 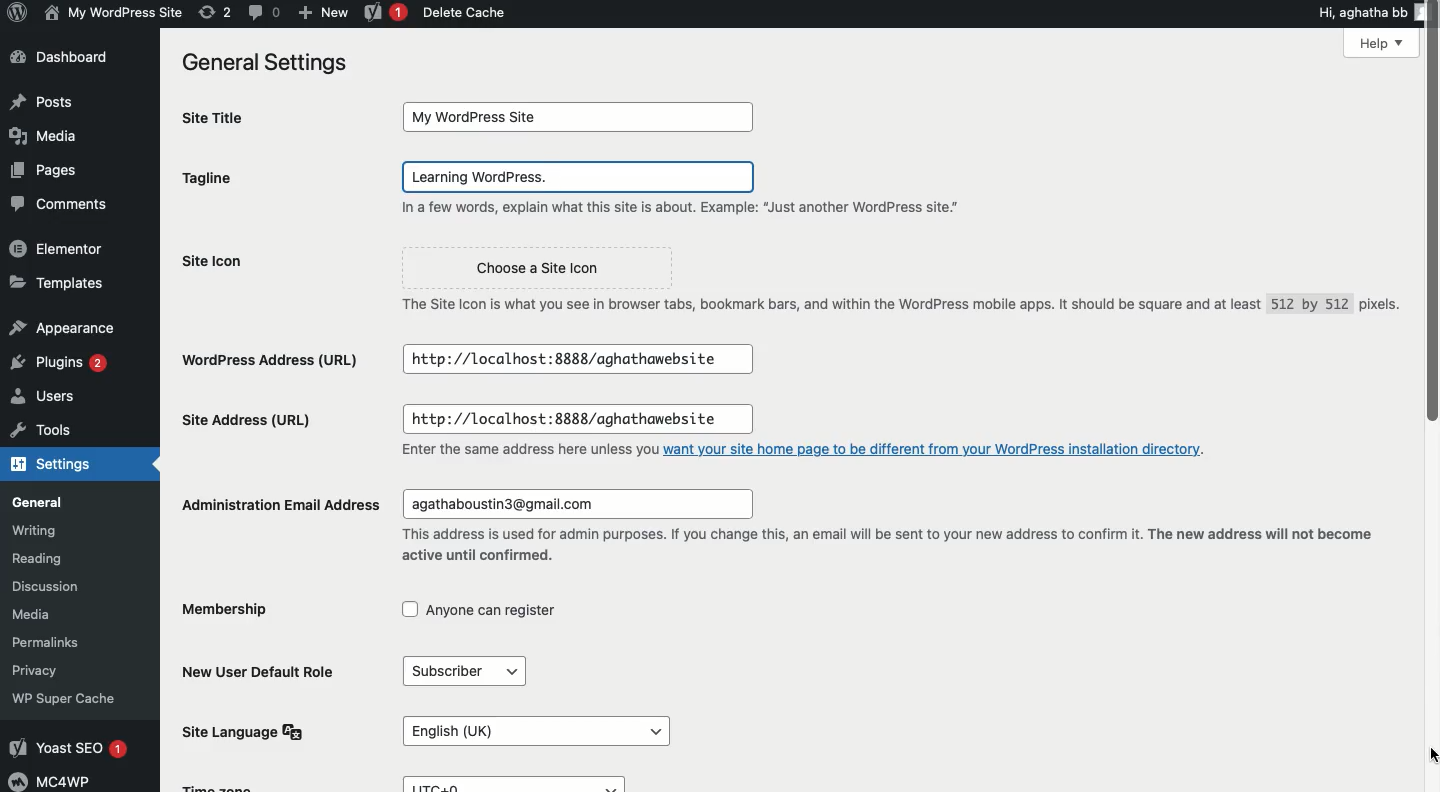 What do you see at coordinates (268, 421) in the screenshot?
I see `Site address (URL)` at bounding box center [268, 421].